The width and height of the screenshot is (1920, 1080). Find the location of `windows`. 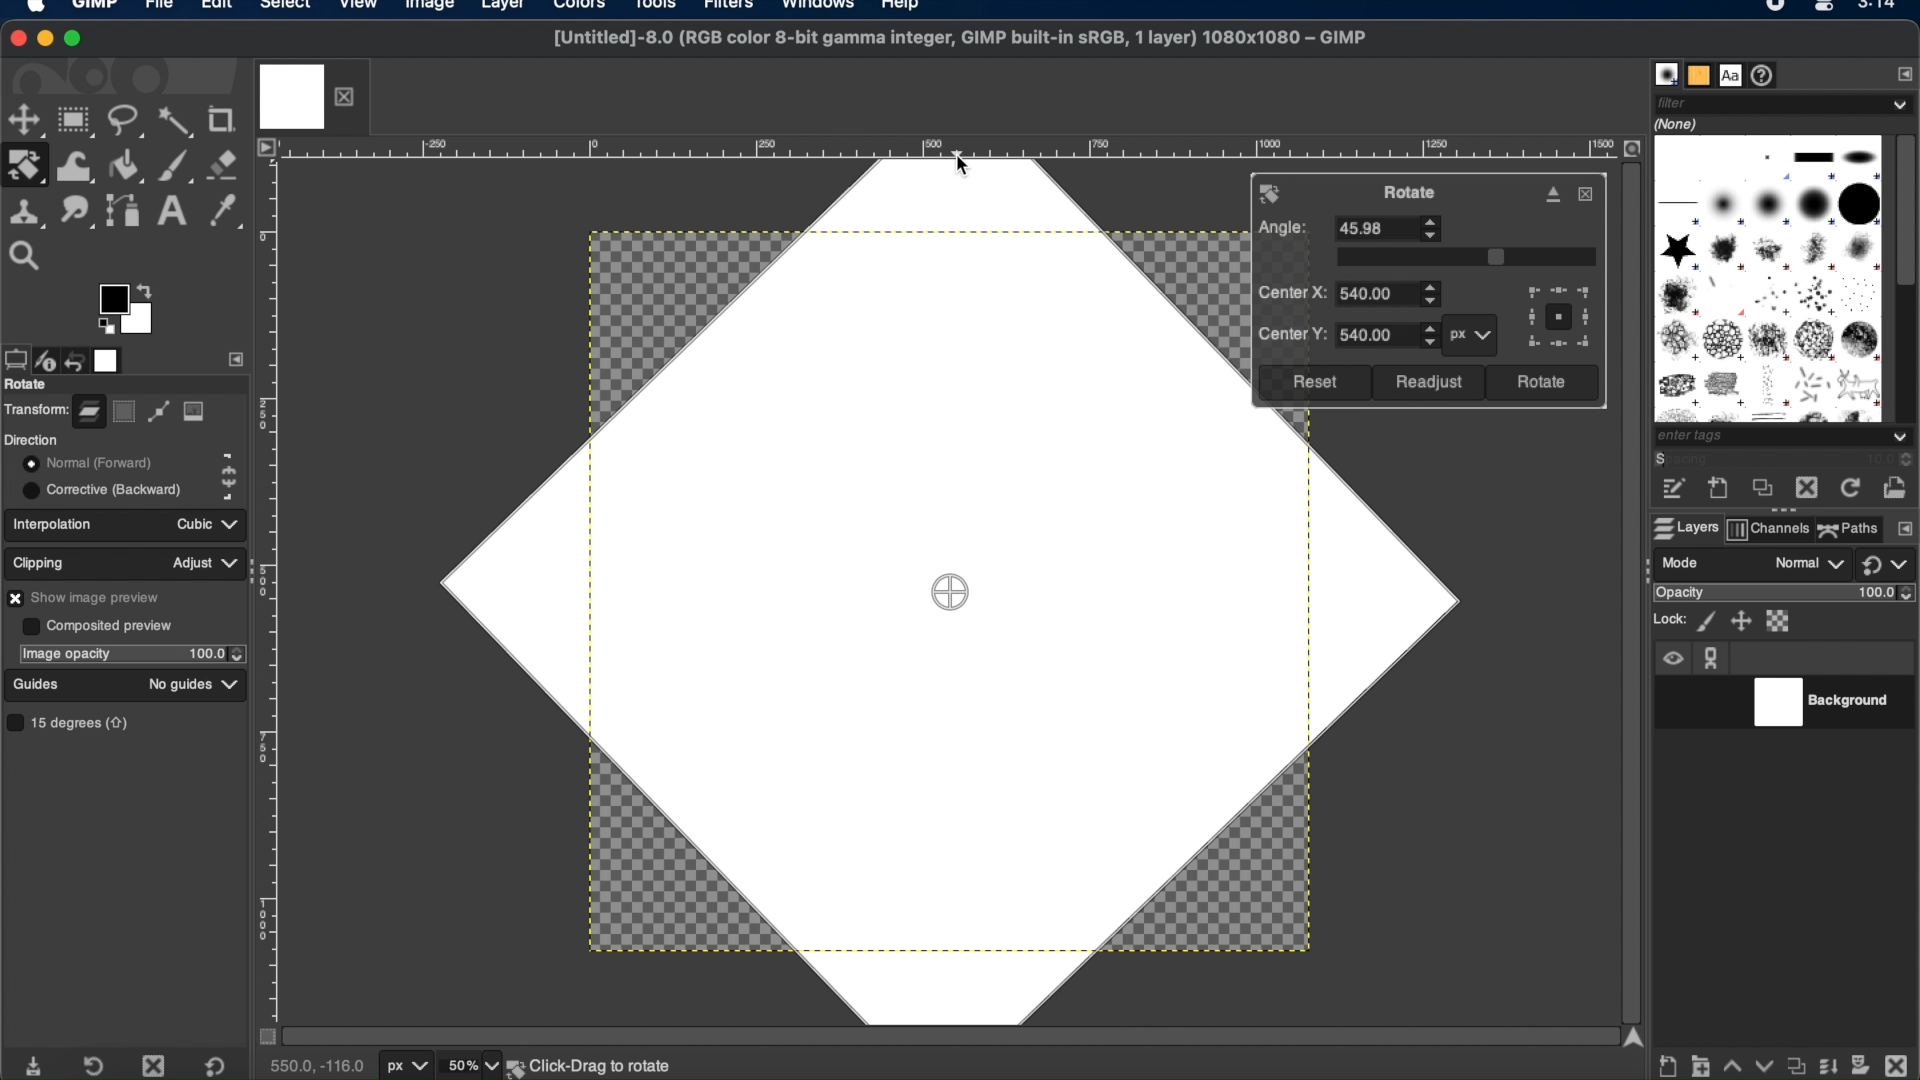

windows is located at coordinates (819, 8).